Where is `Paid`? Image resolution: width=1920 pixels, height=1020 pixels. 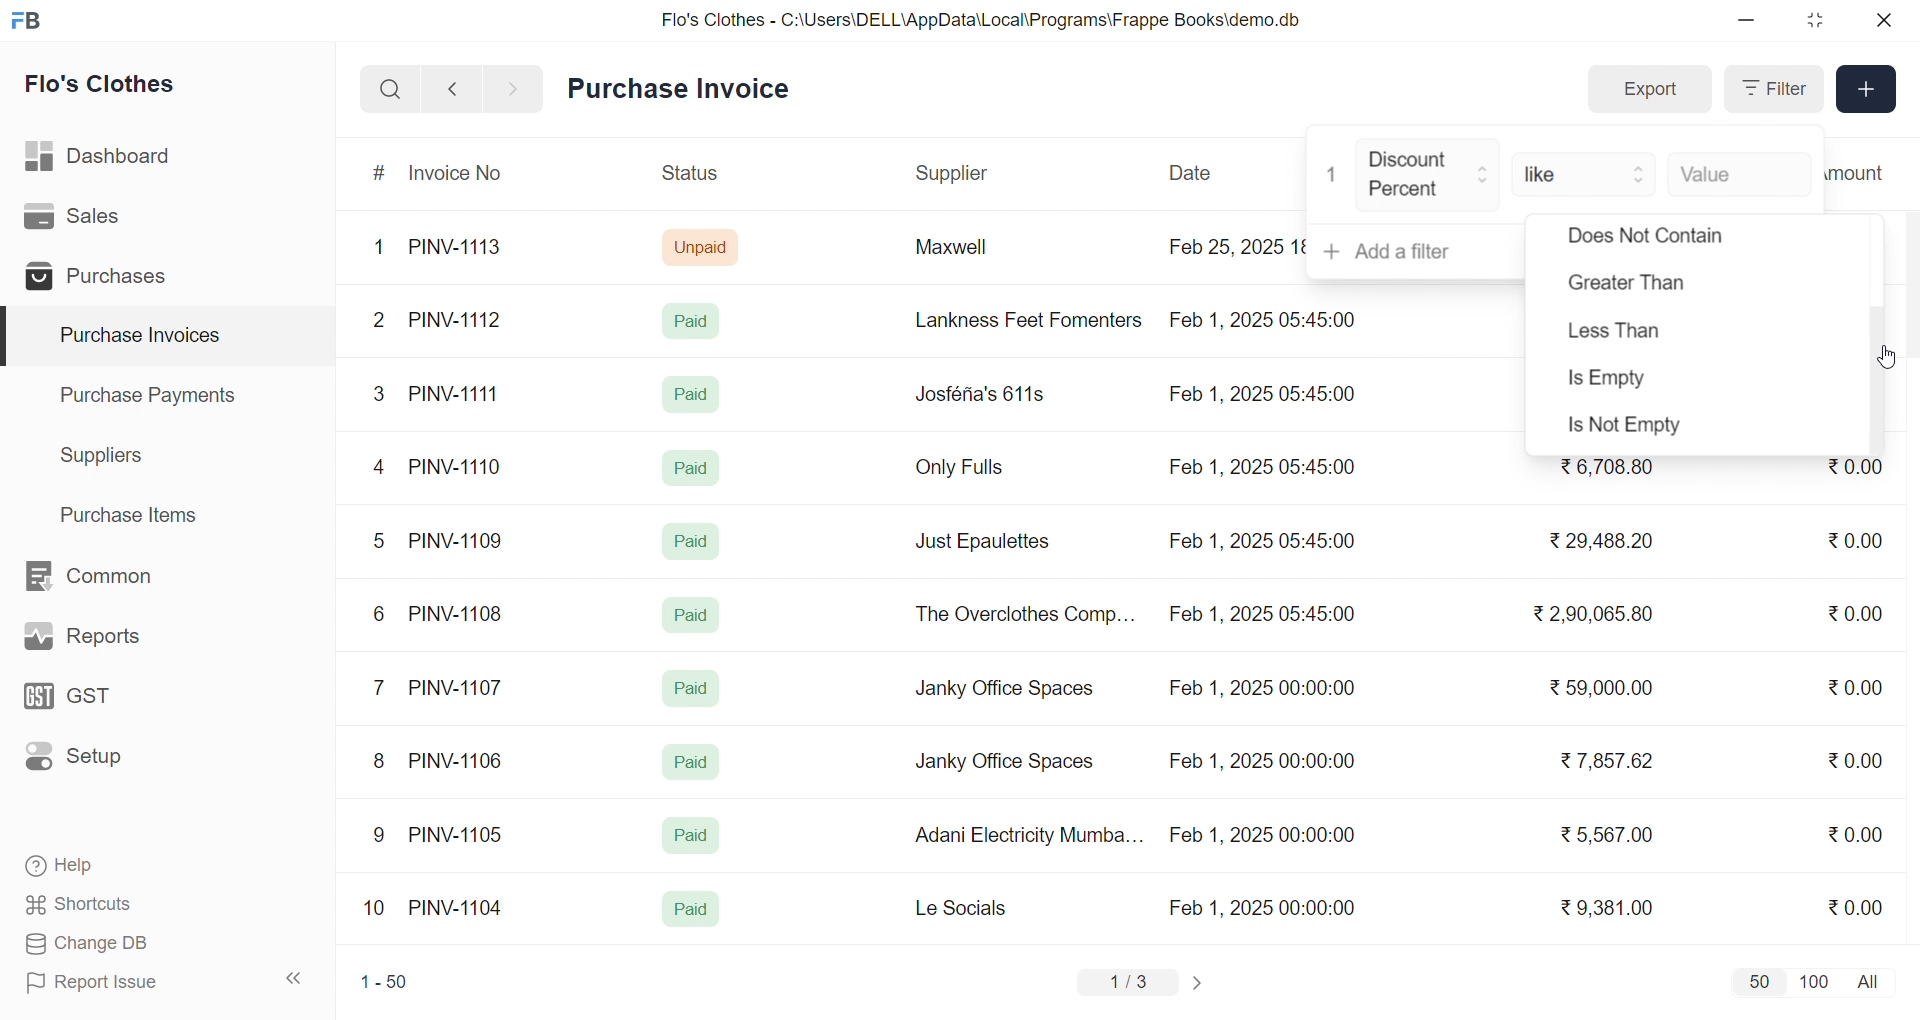 Paid is located at coordinates (689, 836).